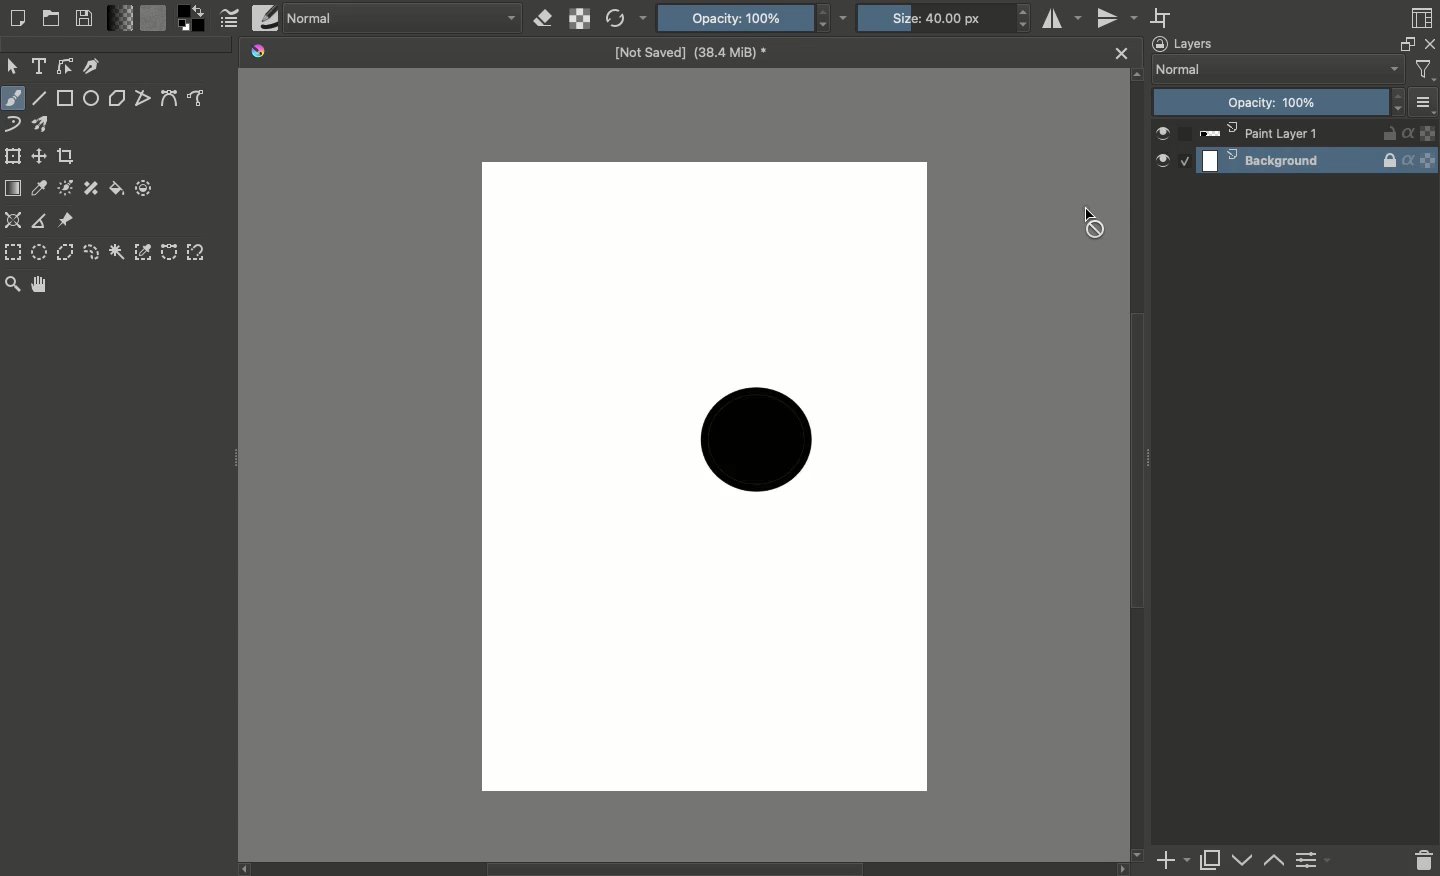 The height and width of the screenshot is (876, 1440). Describe the element at coordinates (1423, 20) in the screenshot. I see `Workspaces` at that location.